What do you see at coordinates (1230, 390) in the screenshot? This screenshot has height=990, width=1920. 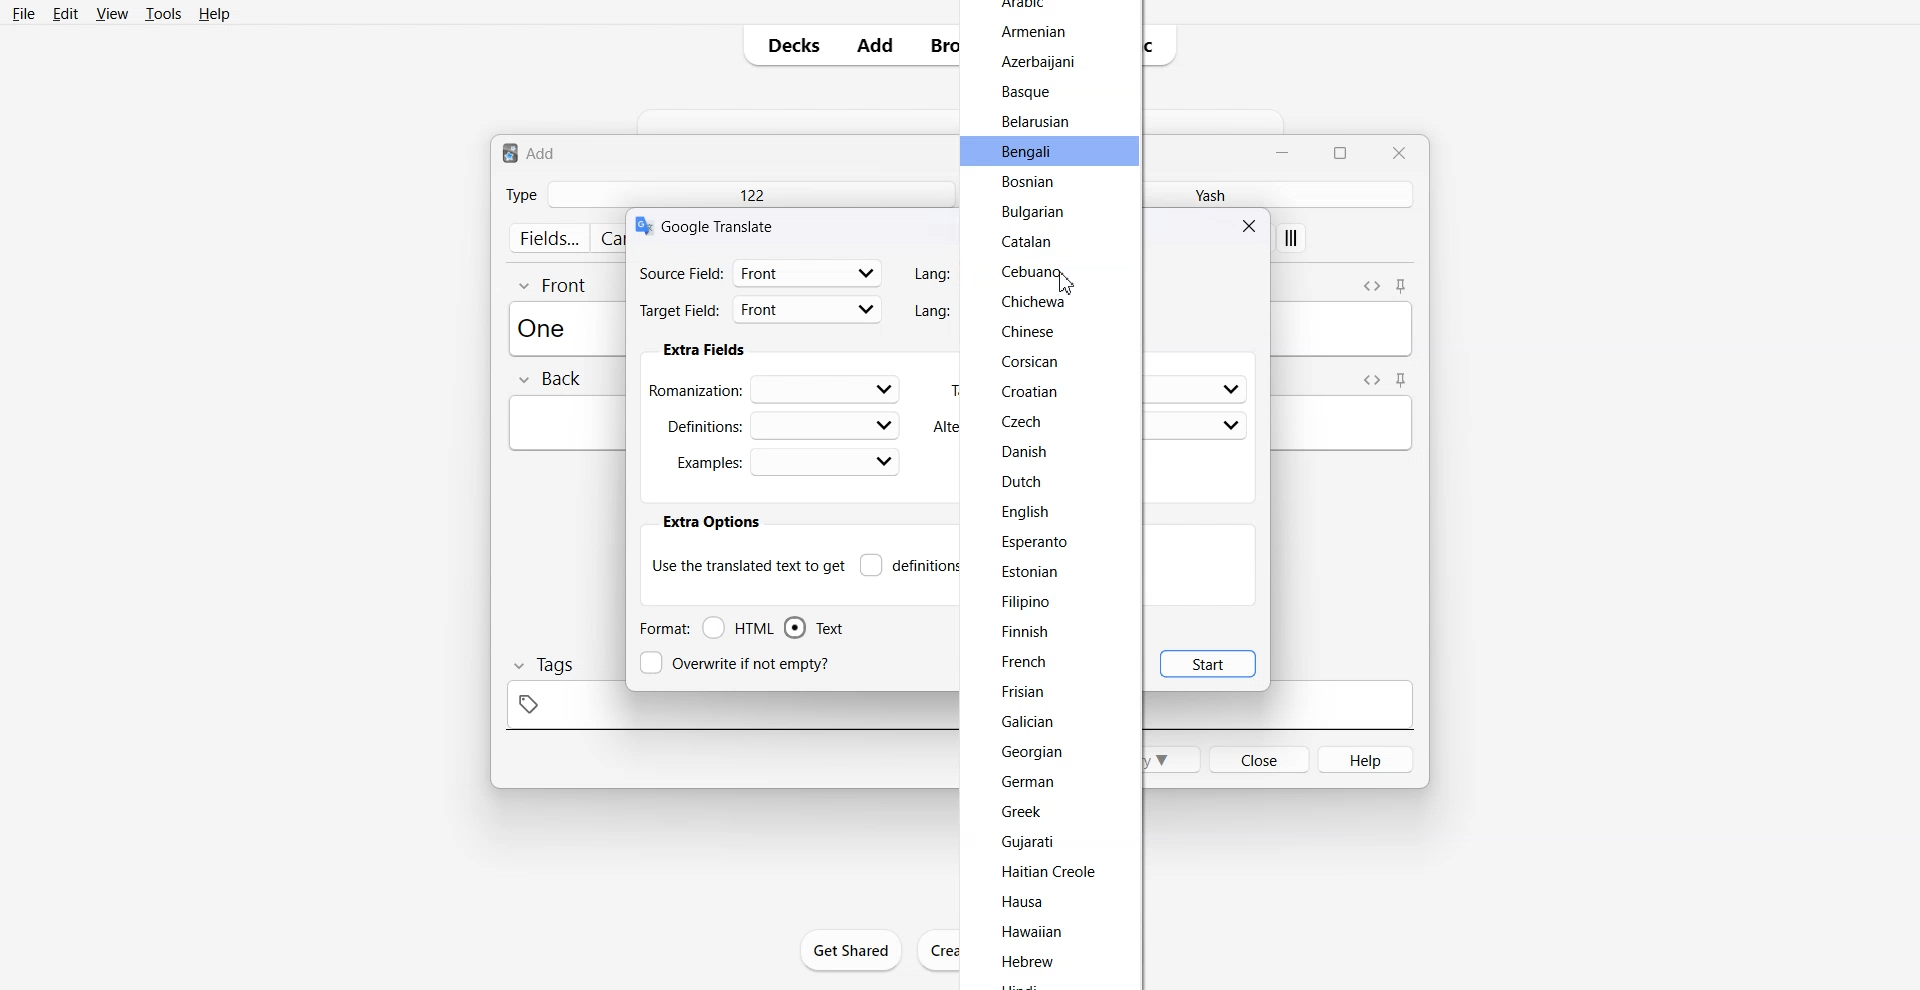 I see `dropdown` at bounding box center [1230, 390].